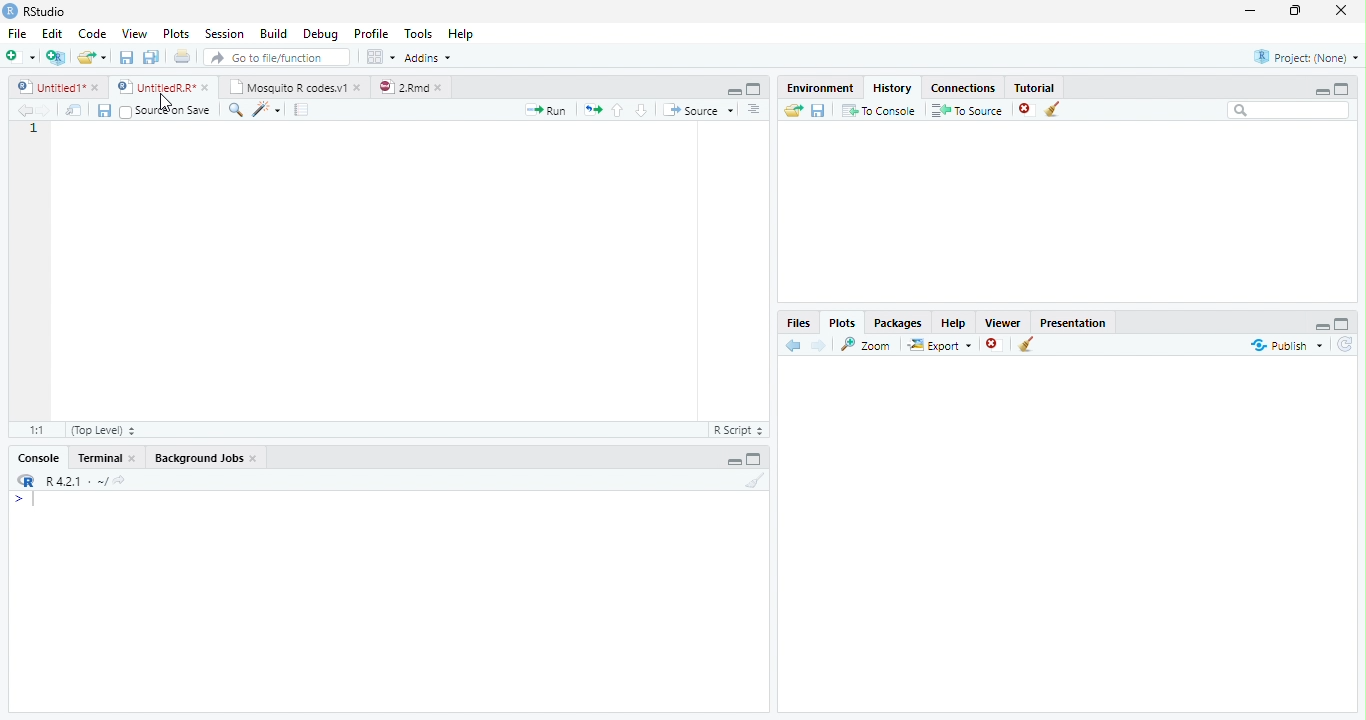 The image size is (1366, 720). What do you see at coordinates (207, 456) in the screenshot?
I see `Background Jobs` at bounding box center [207, 456].